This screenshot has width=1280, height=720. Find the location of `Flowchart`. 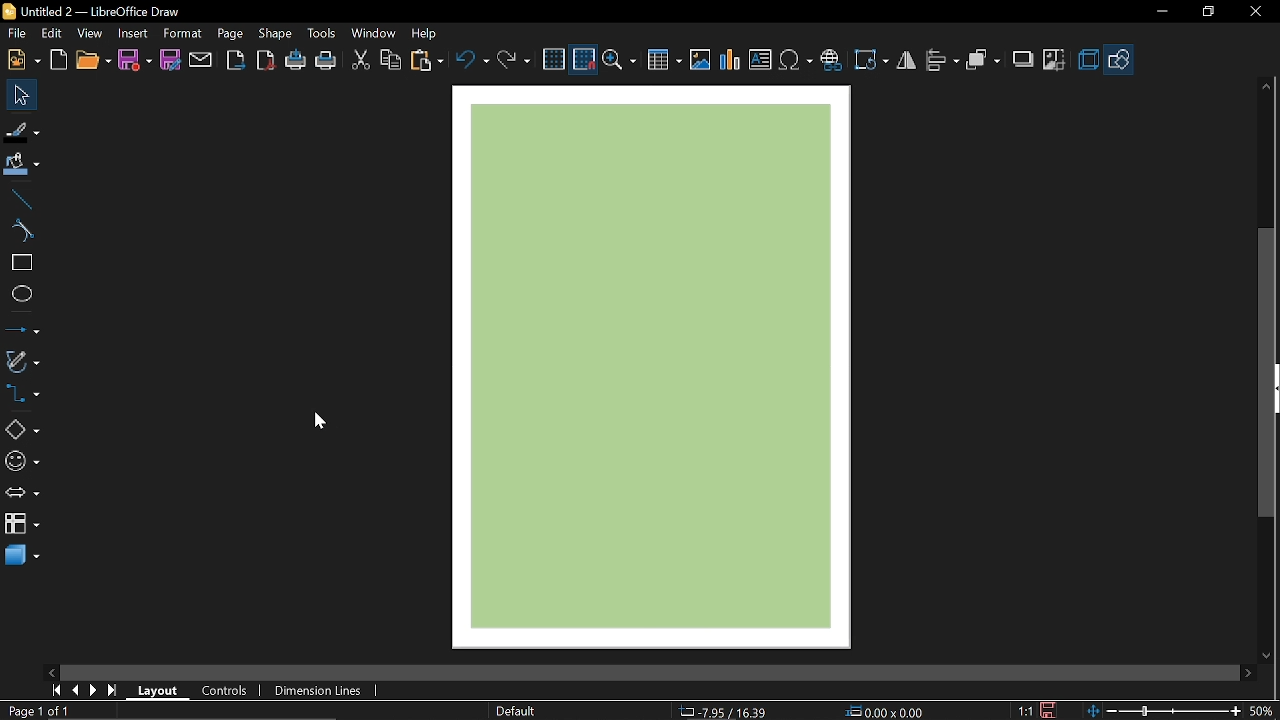

Flowchart is located at coordinates (20, 522).